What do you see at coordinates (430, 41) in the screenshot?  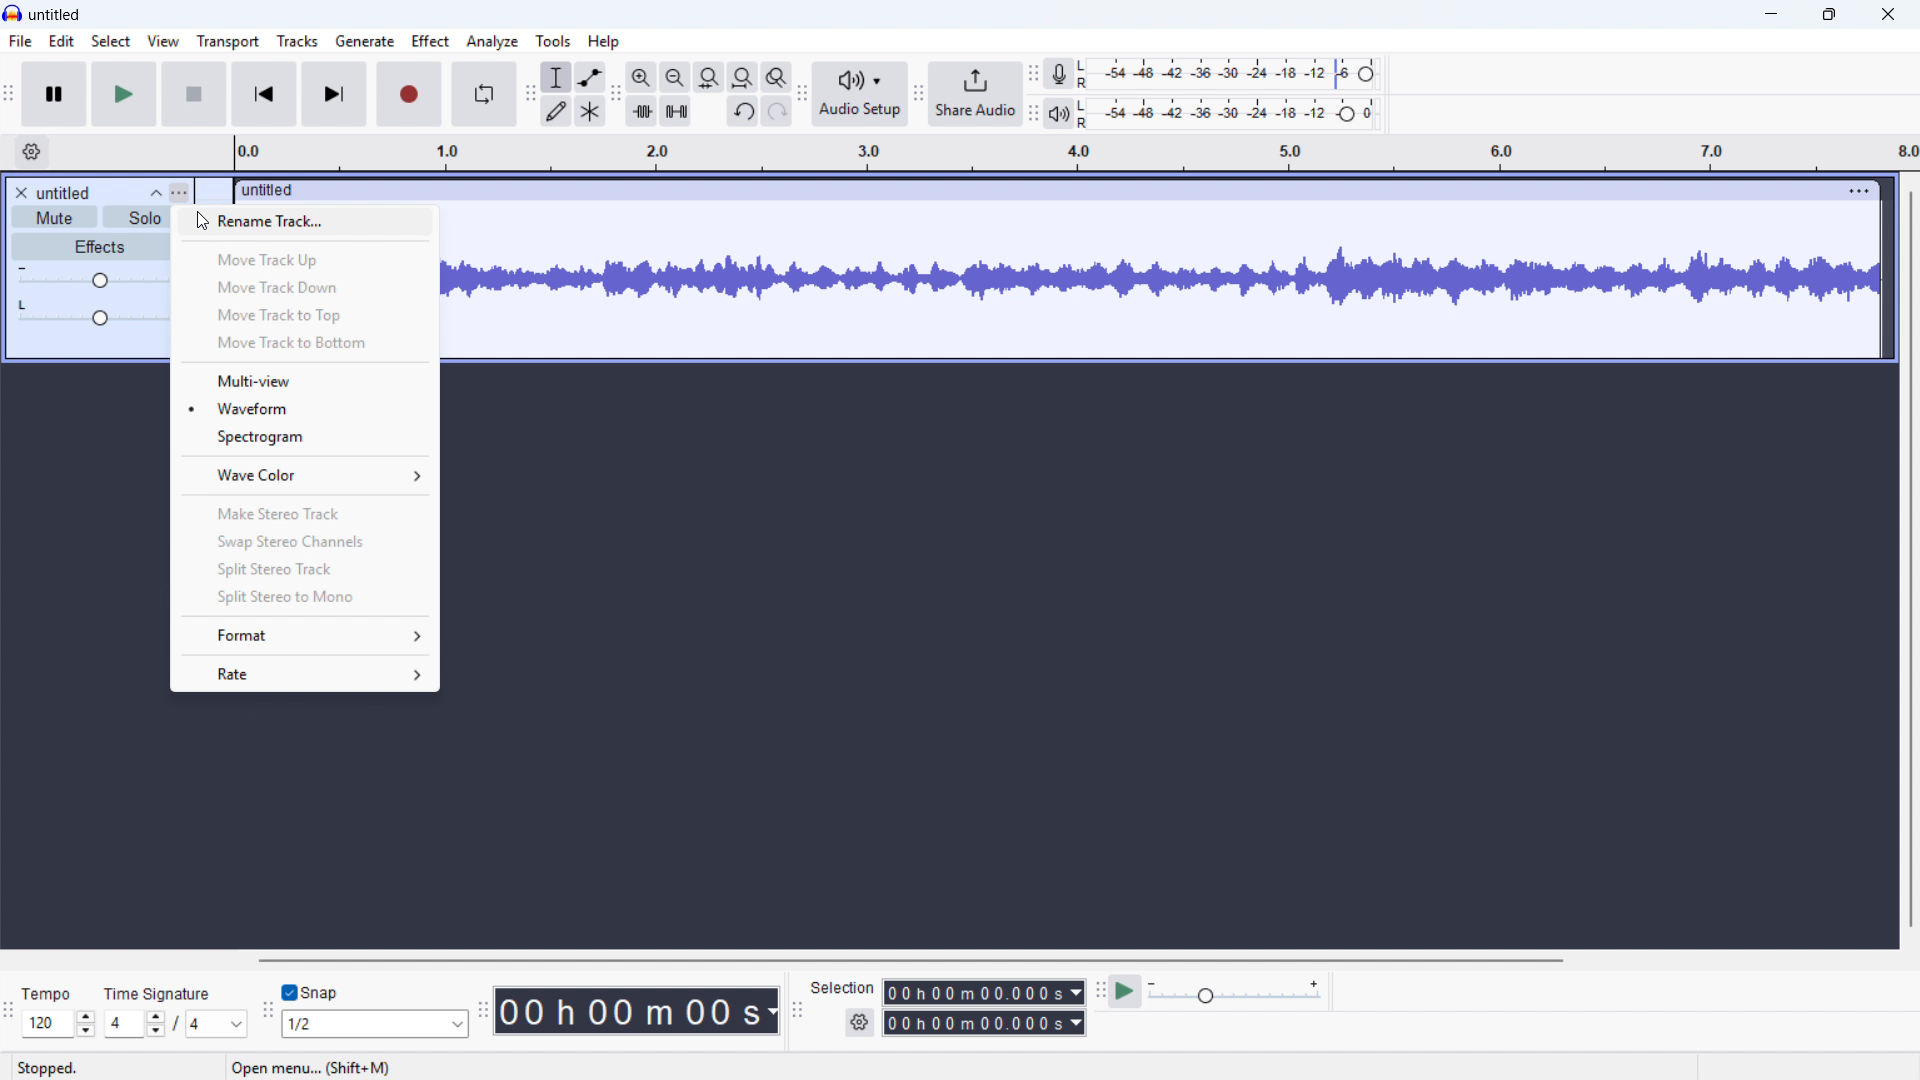 I see `Effect ` at bounding box center [430, 41].